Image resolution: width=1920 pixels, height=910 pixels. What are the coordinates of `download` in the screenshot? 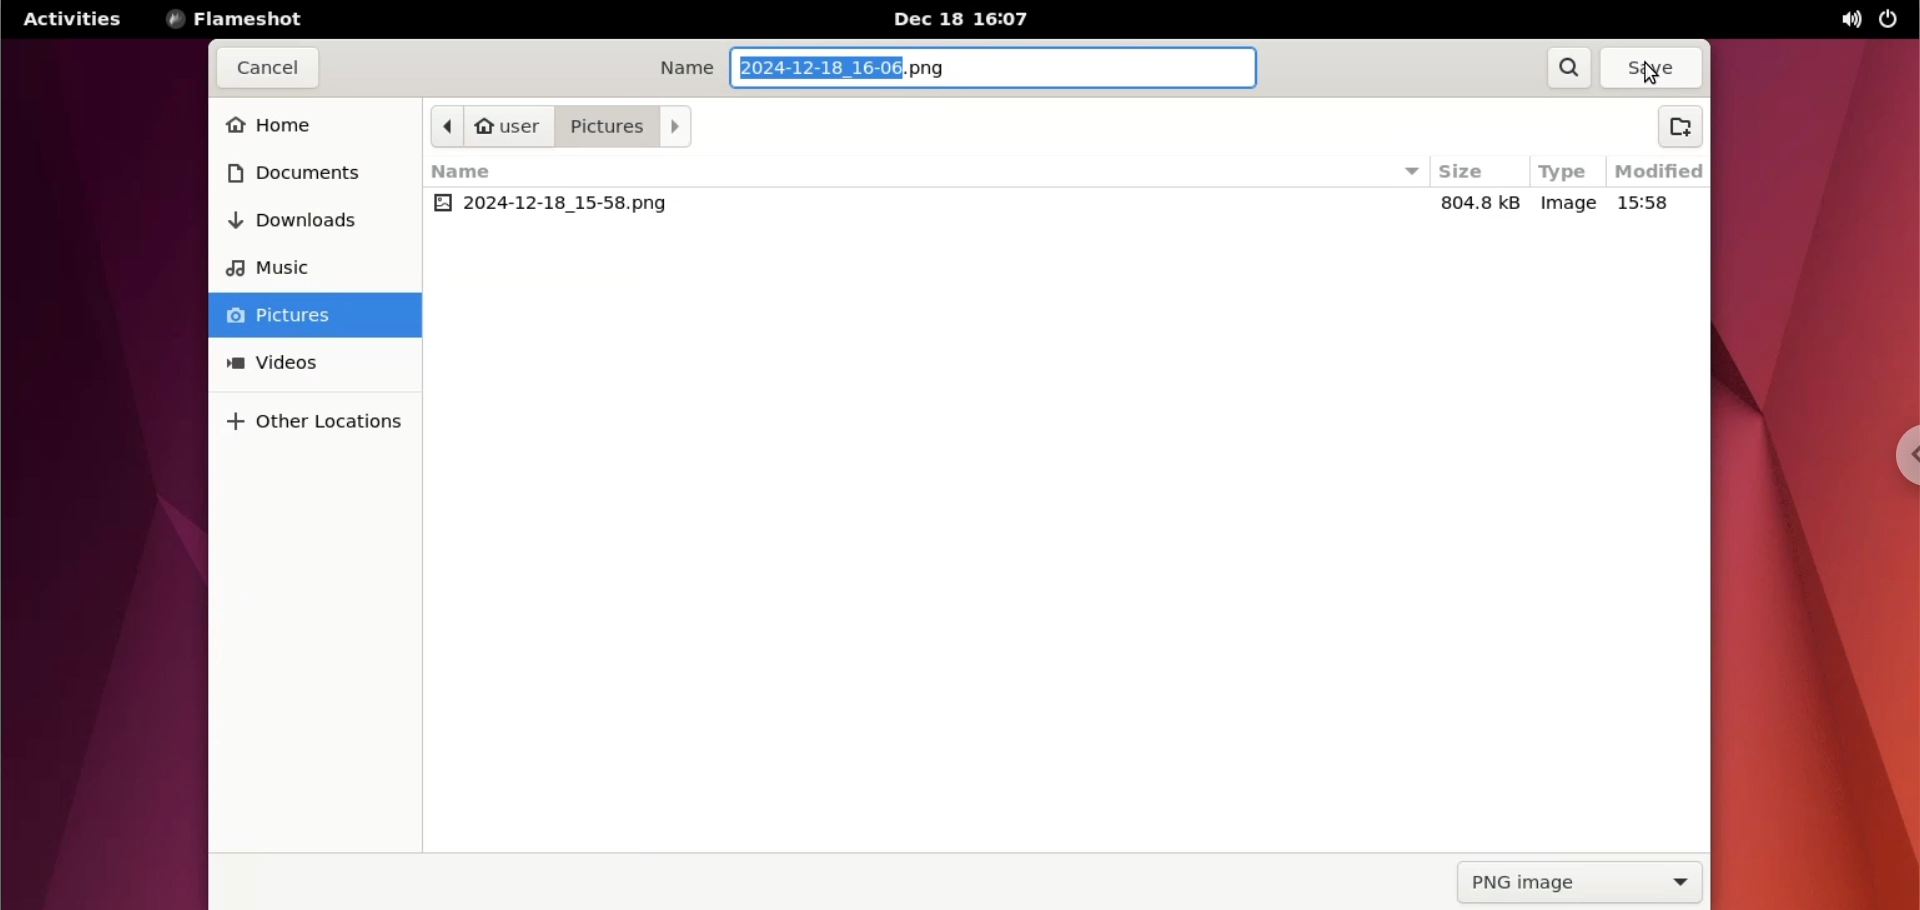 It's located at (309, 219).